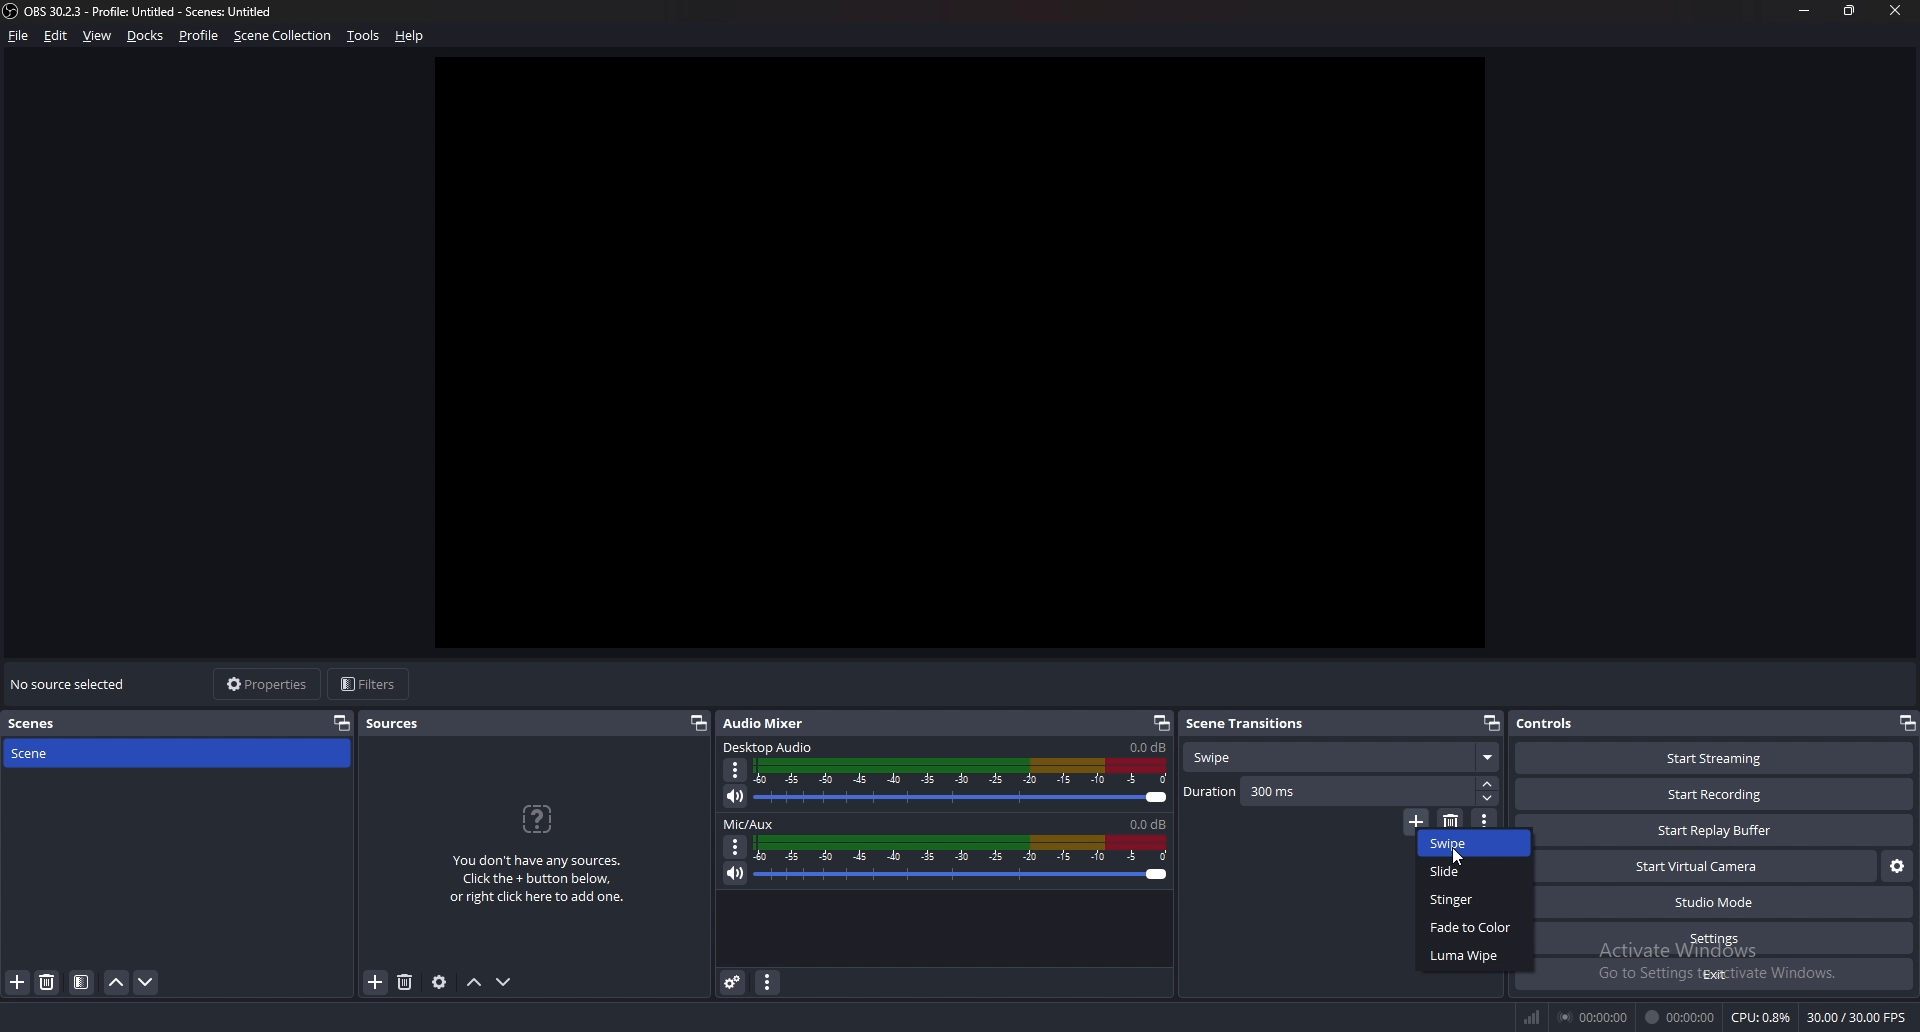 The image size is (1920, 1032). What do you see at coordinates (1857, 1017) in the screenshot?
I see `30.00 /30.00 FPS` at bounding box center [1857, 1017].